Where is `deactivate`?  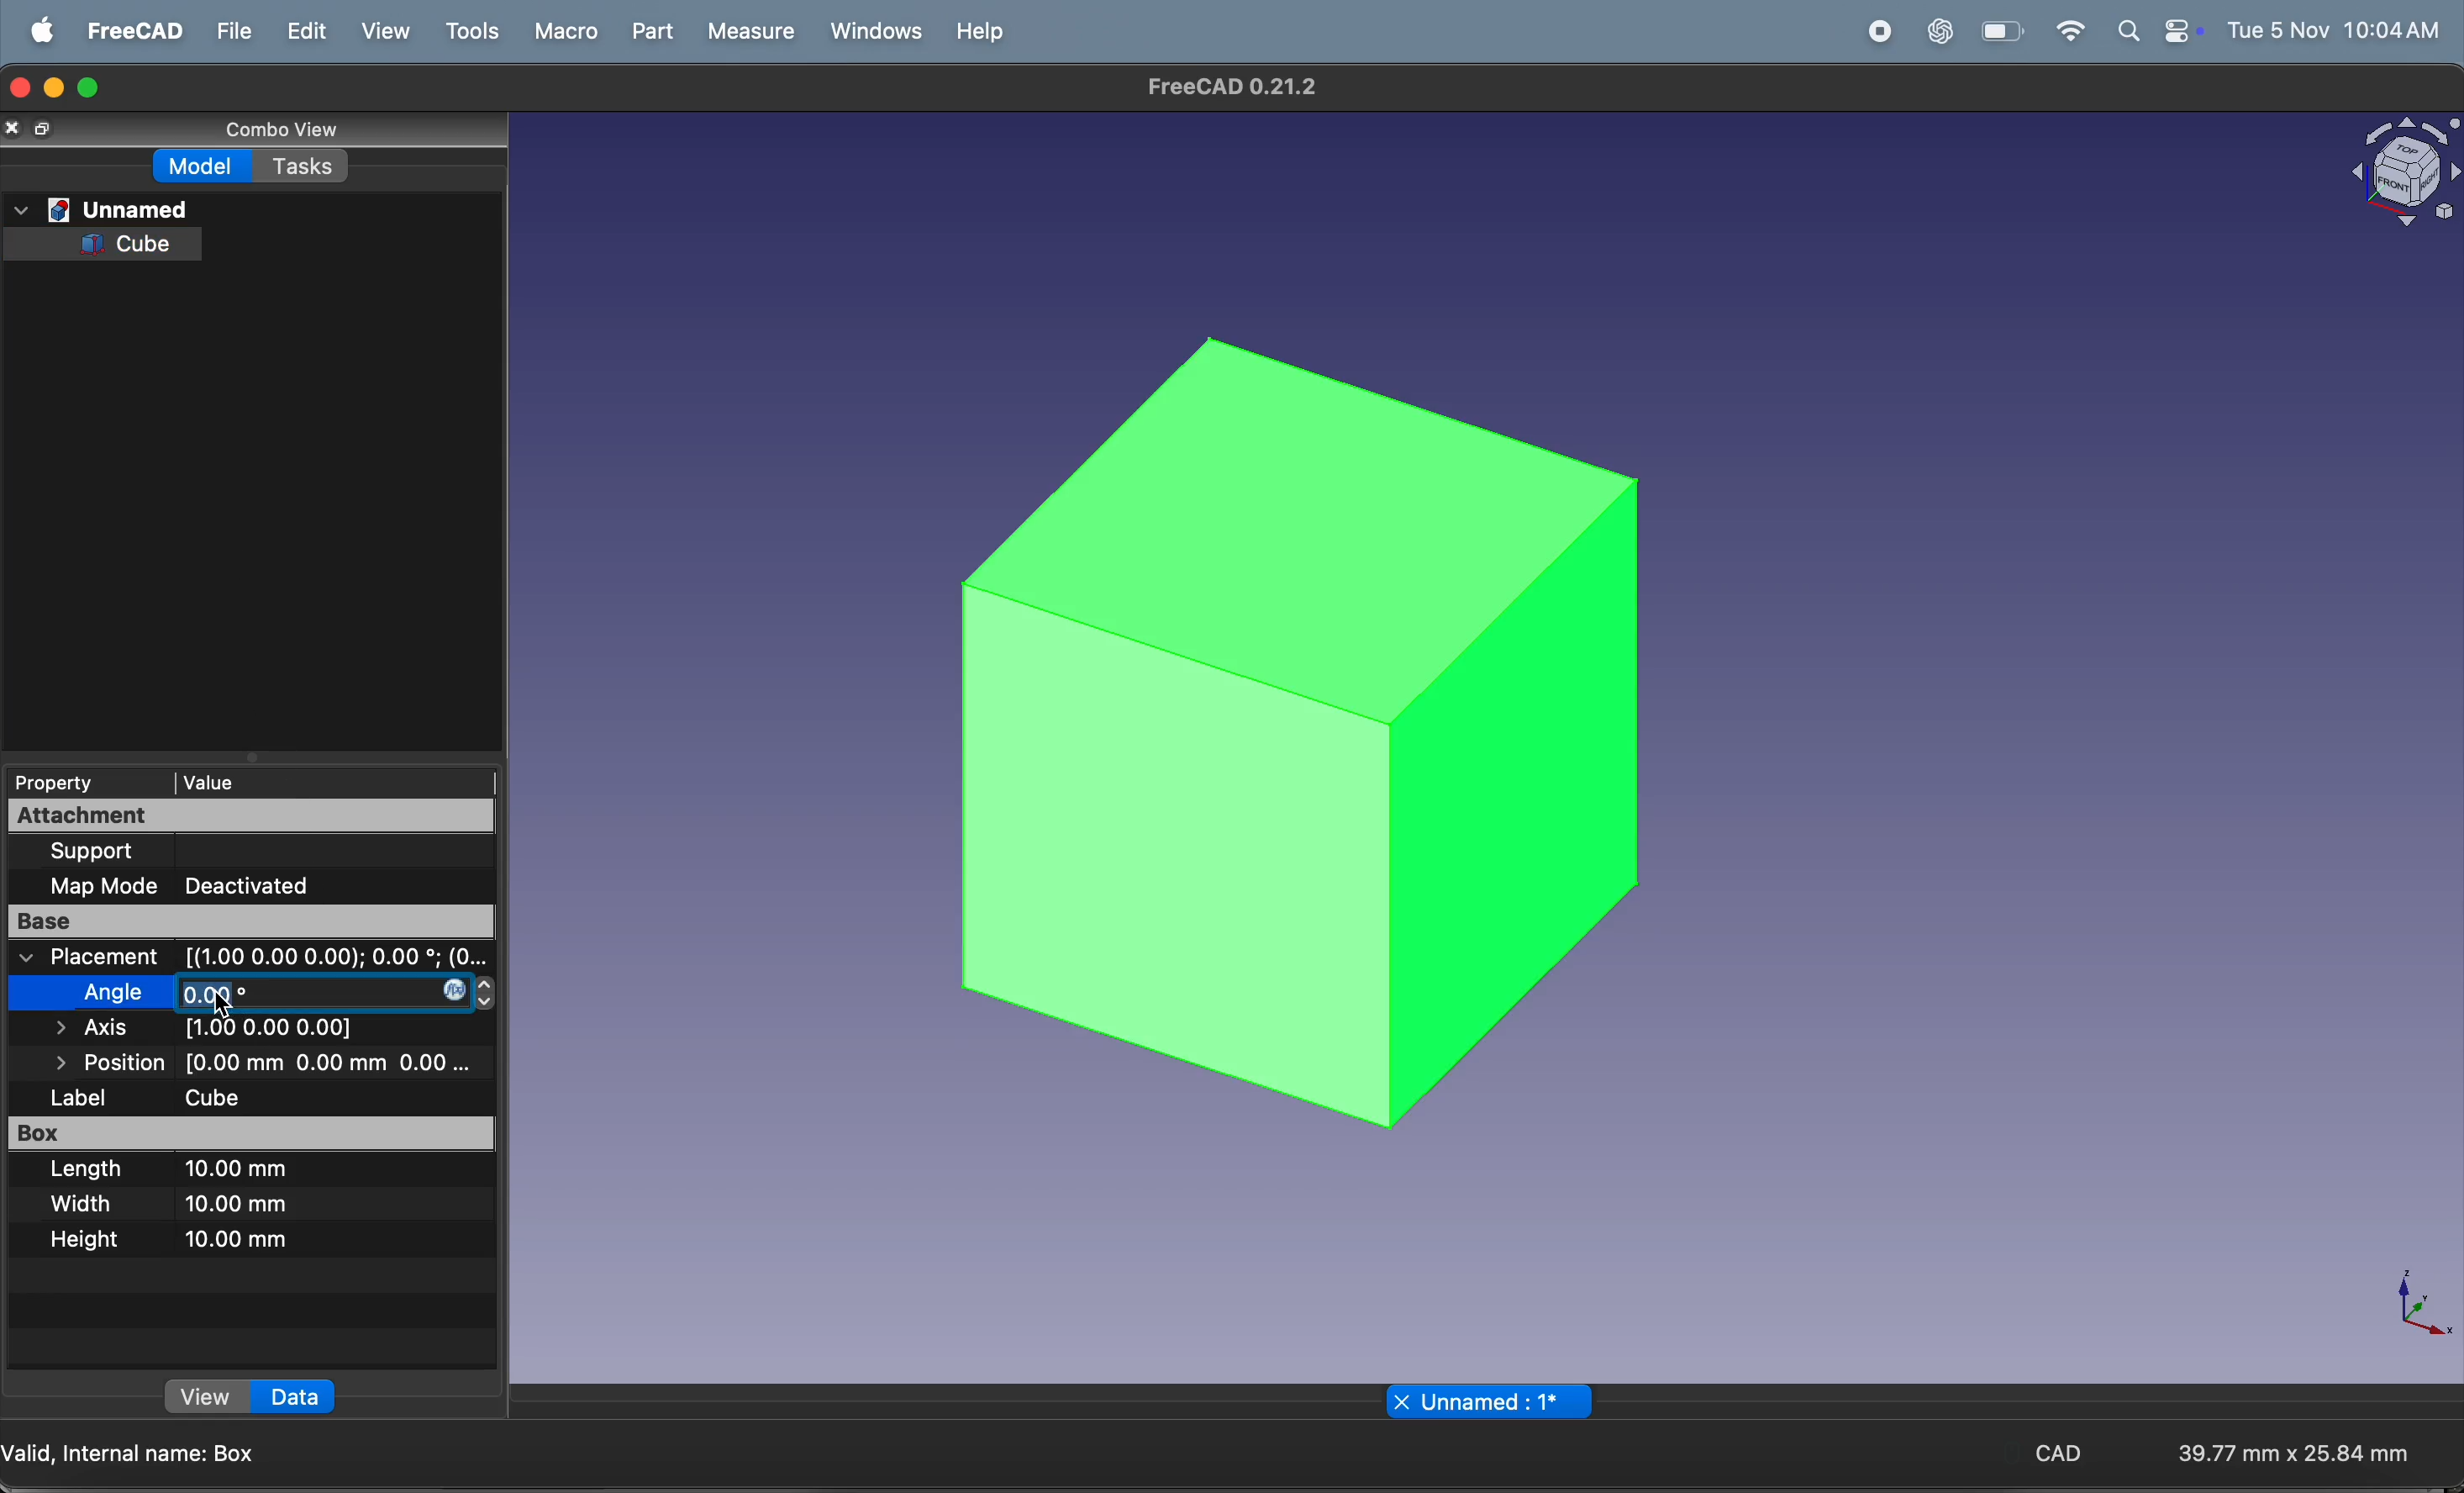 deactivate is located at coordinates (312, 887).